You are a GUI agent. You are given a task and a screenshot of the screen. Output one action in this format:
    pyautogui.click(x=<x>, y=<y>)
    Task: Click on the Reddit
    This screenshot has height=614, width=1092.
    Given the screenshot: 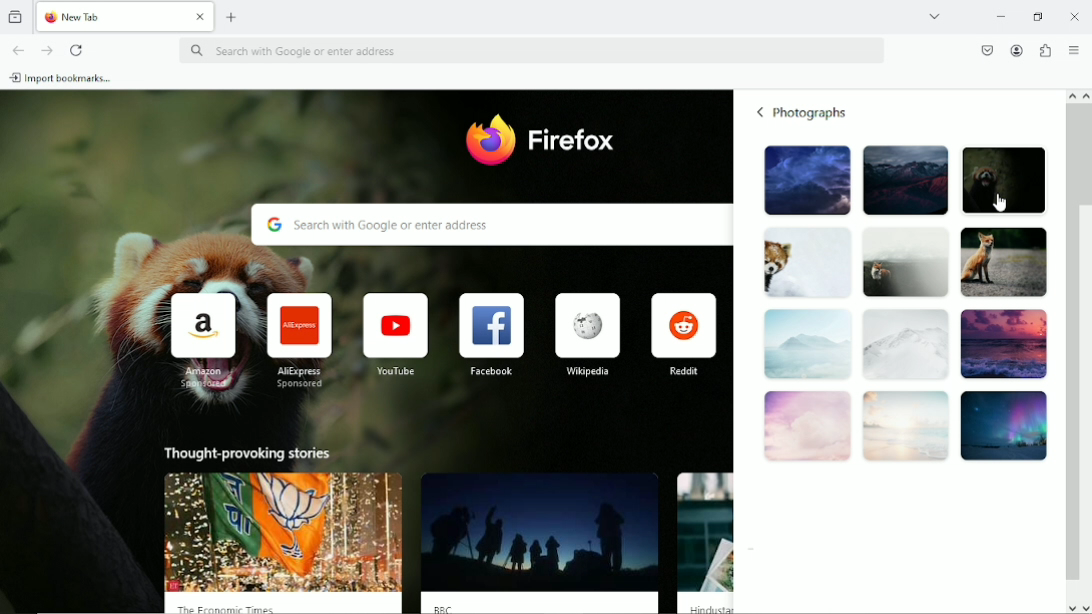 What is the action you would take?
    pyautogui.click(x=684, y=333)
    